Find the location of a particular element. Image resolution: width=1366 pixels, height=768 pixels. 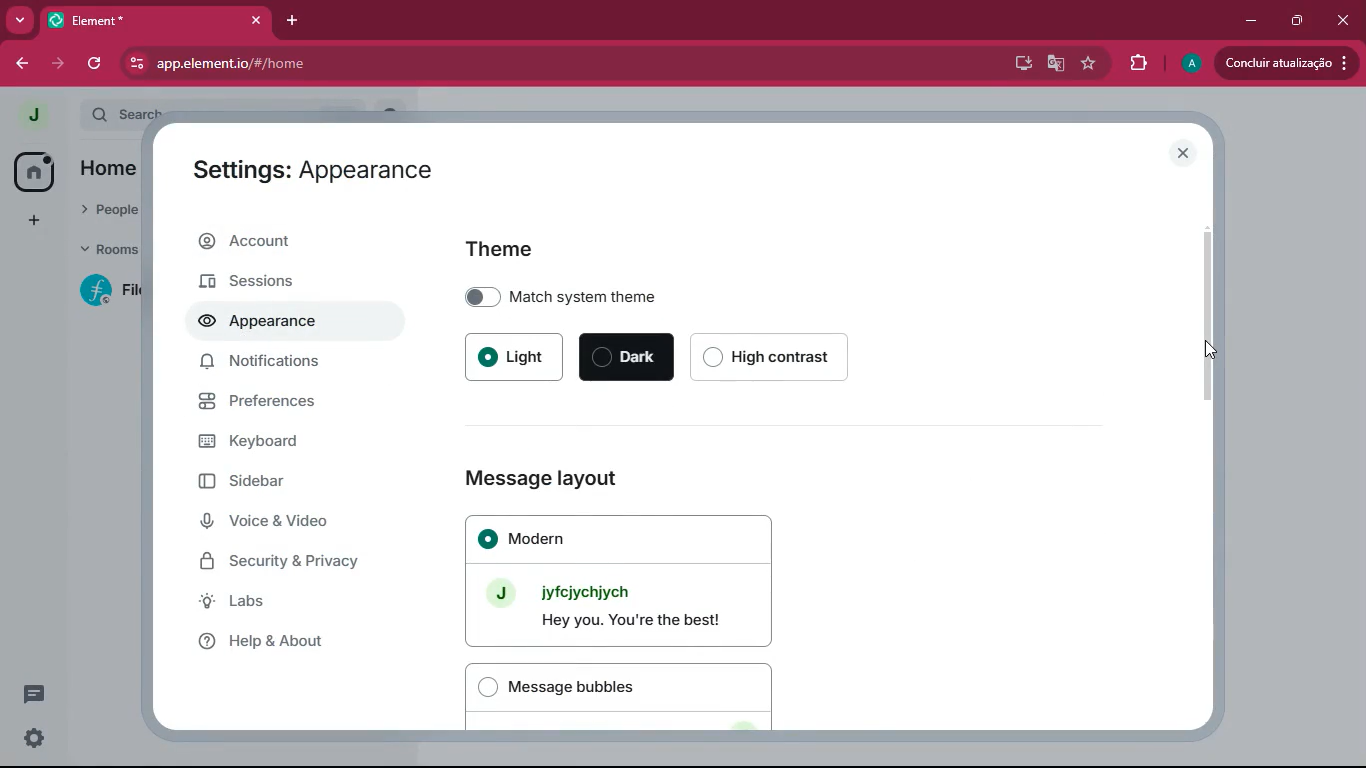

preferences is located at coordinates (285, 403).